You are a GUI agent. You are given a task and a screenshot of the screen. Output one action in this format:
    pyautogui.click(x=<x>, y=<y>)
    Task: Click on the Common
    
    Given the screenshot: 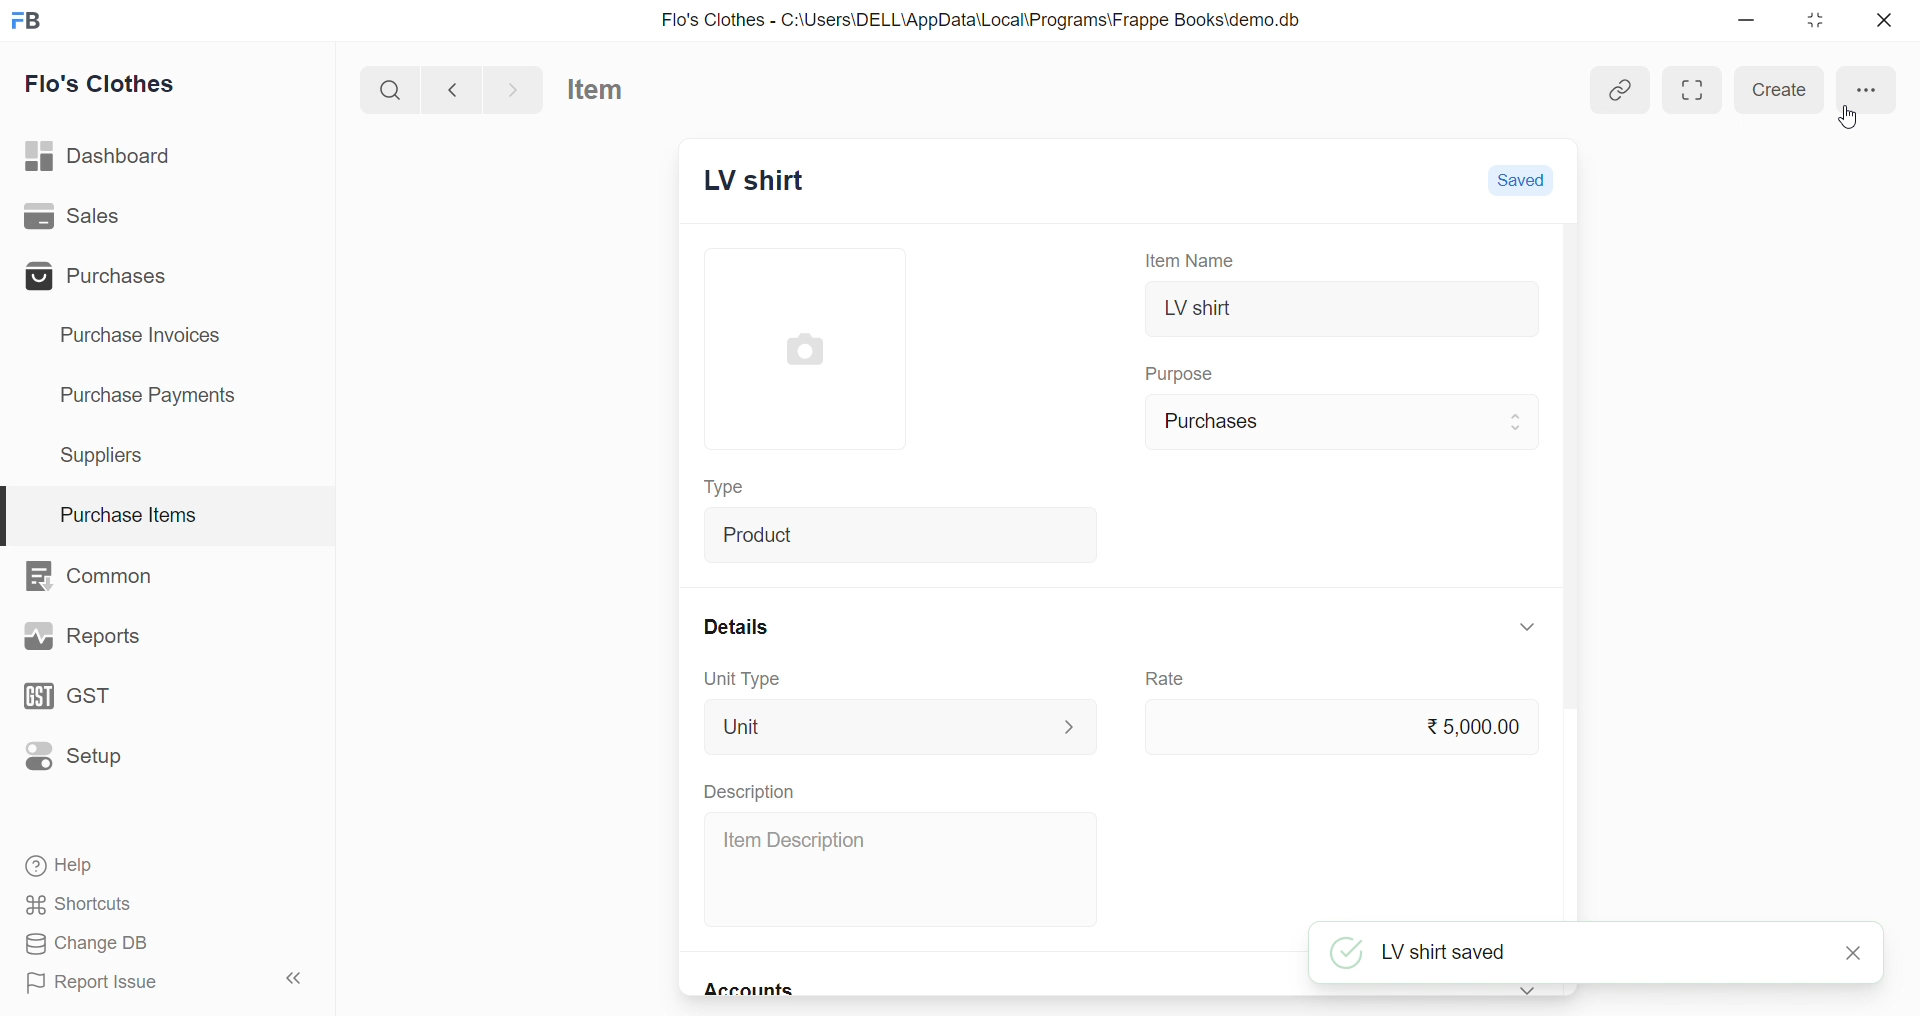 What is the action you would take?
    pyautogui.click(x=100, y=574)
    